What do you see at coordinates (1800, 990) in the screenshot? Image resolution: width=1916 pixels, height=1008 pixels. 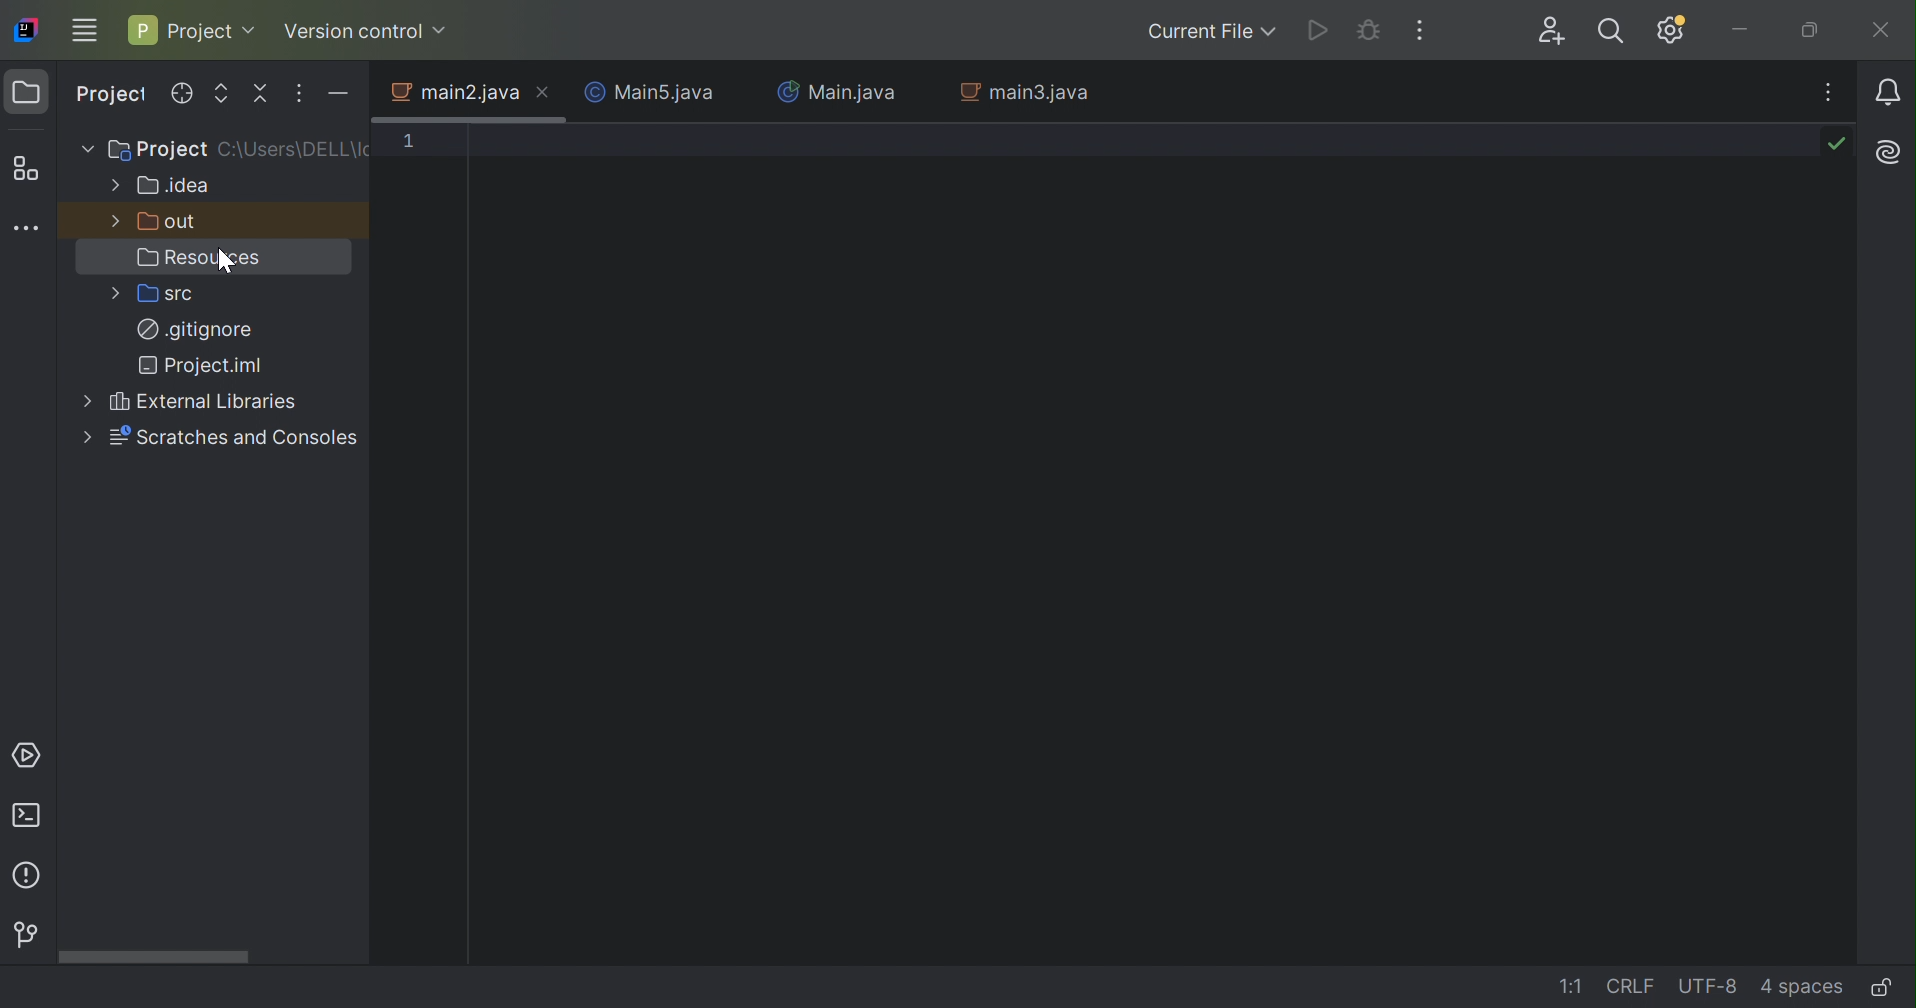 I see `4 spaces` at bounding box center [1800, 990].